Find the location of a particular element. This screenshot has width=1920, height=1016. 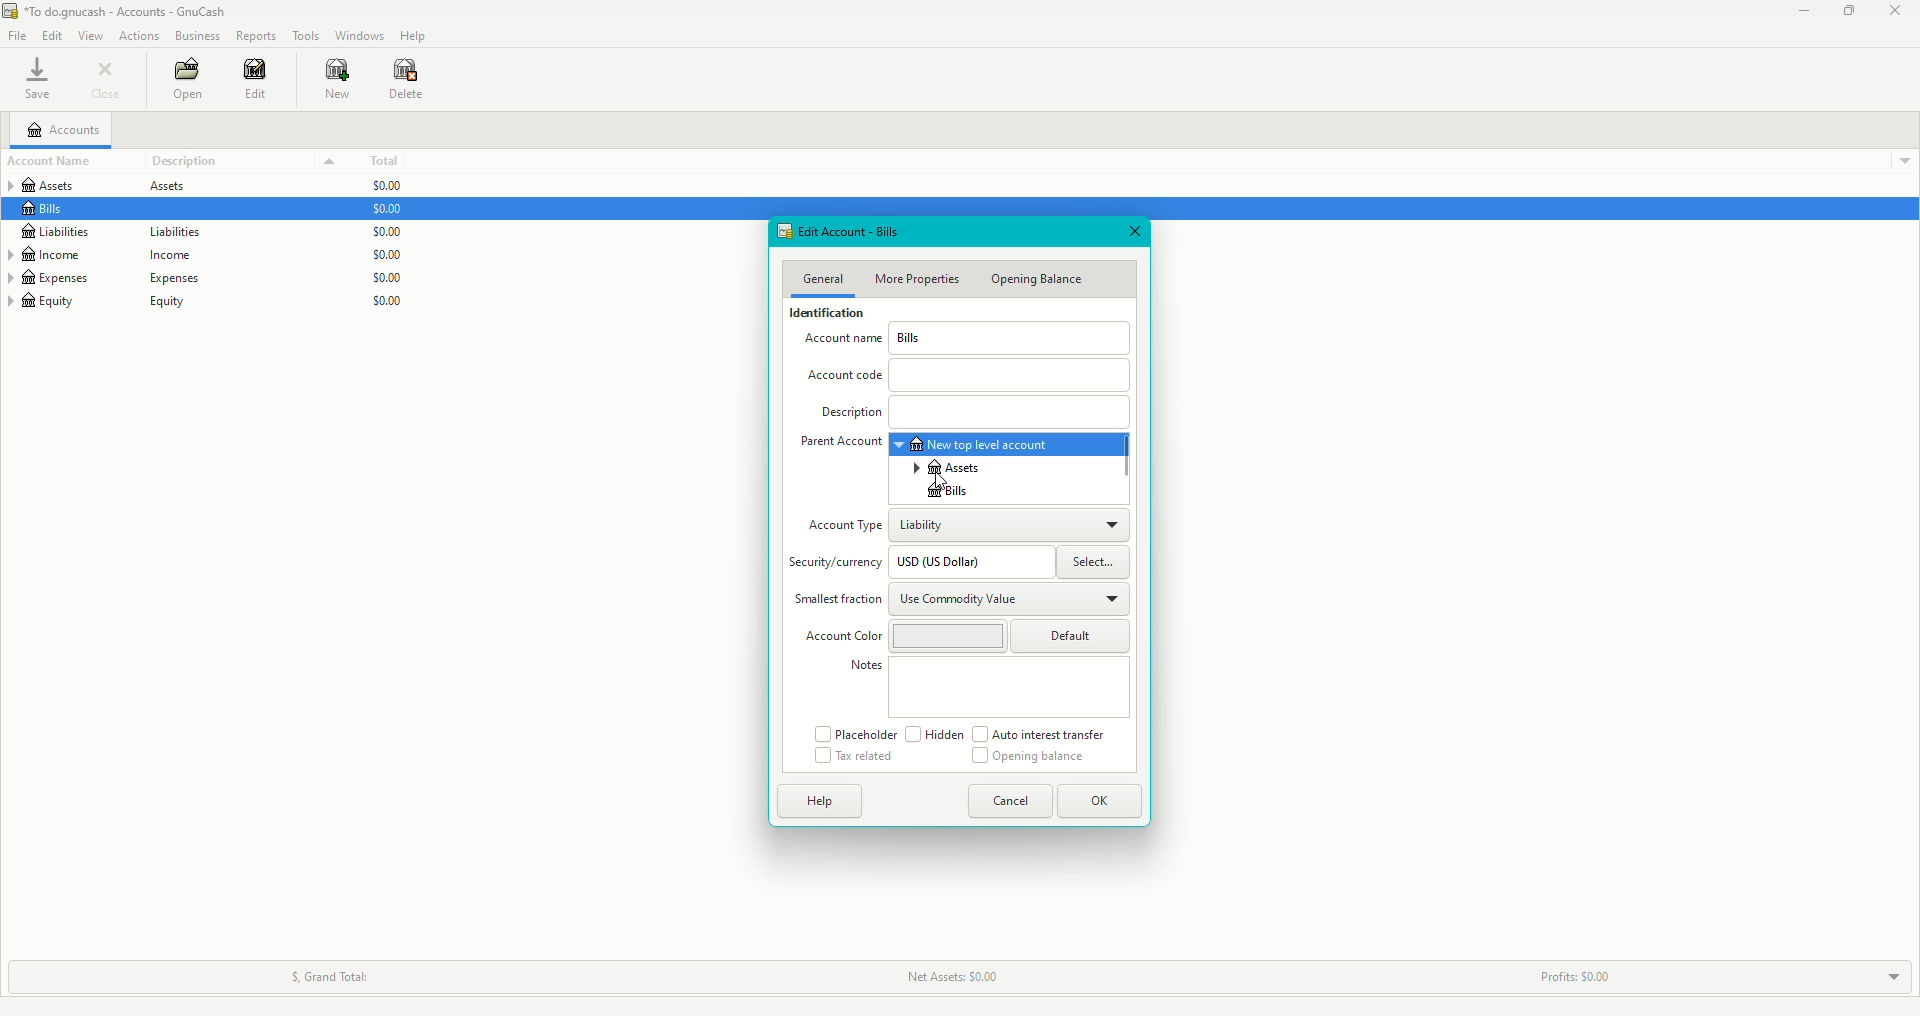

New top level account is located at coordinates (1004, 444).